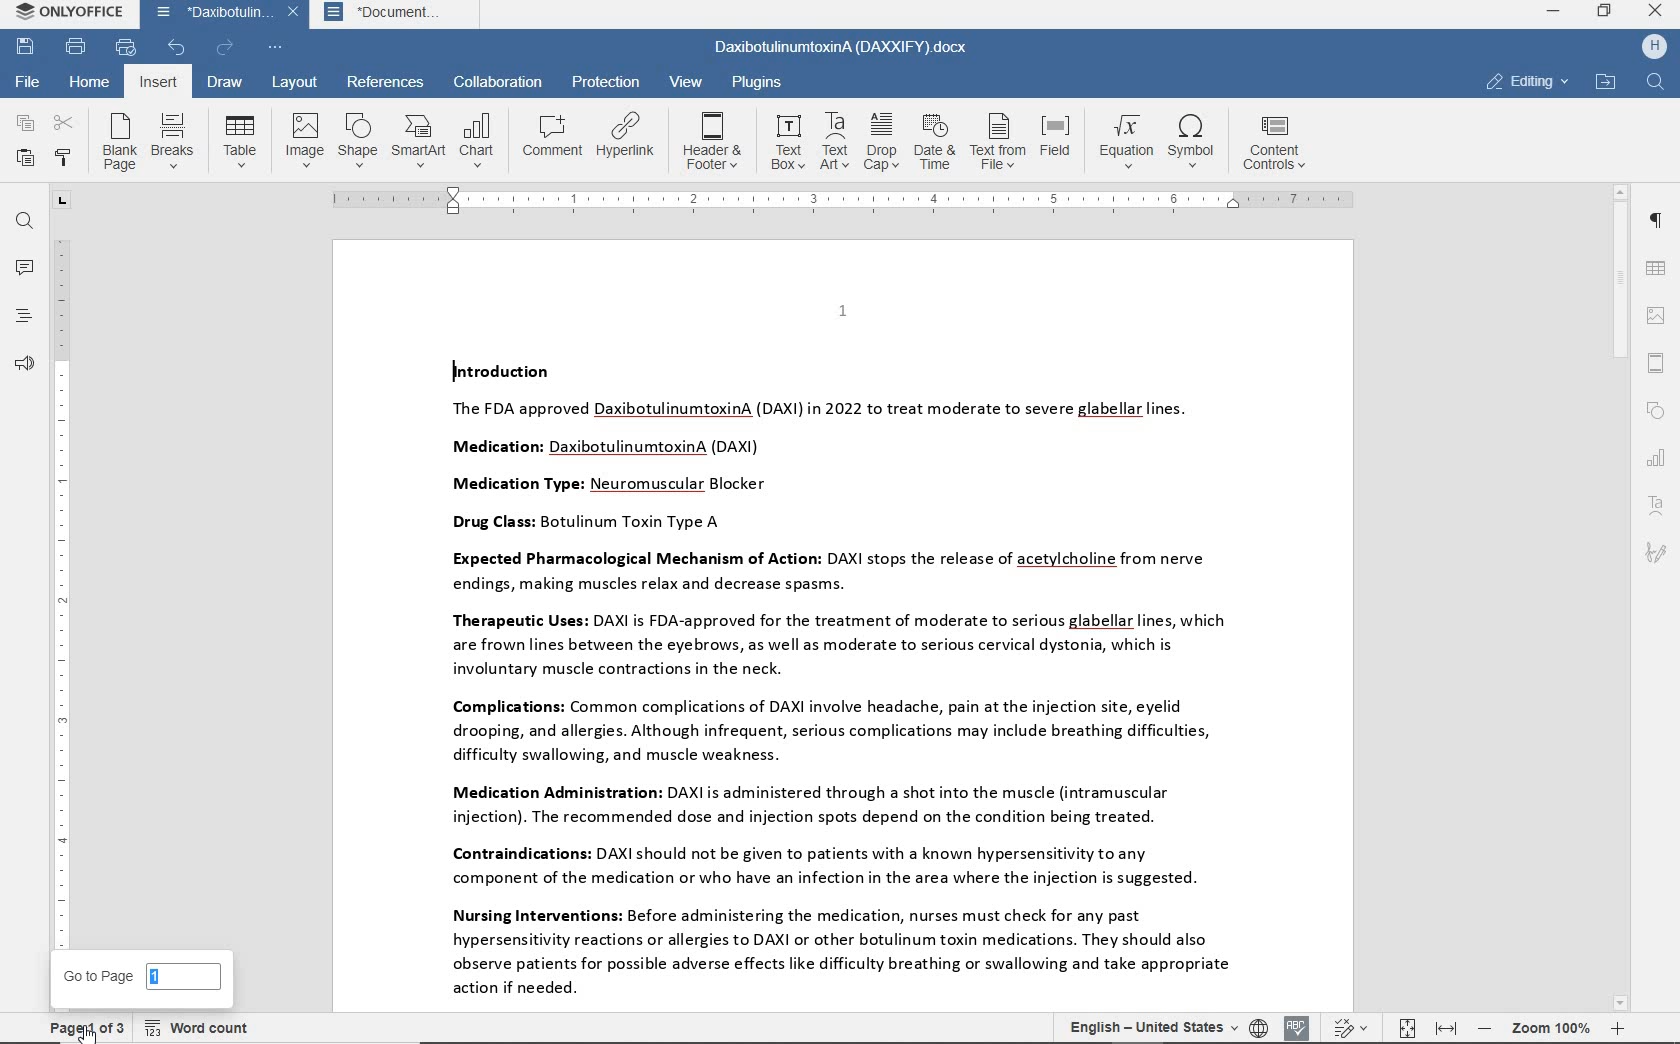 This screenshot has width=1680, height=1044. Describe the element at coordinates (227, 83) in the screenshot. I see `draw` at that location.